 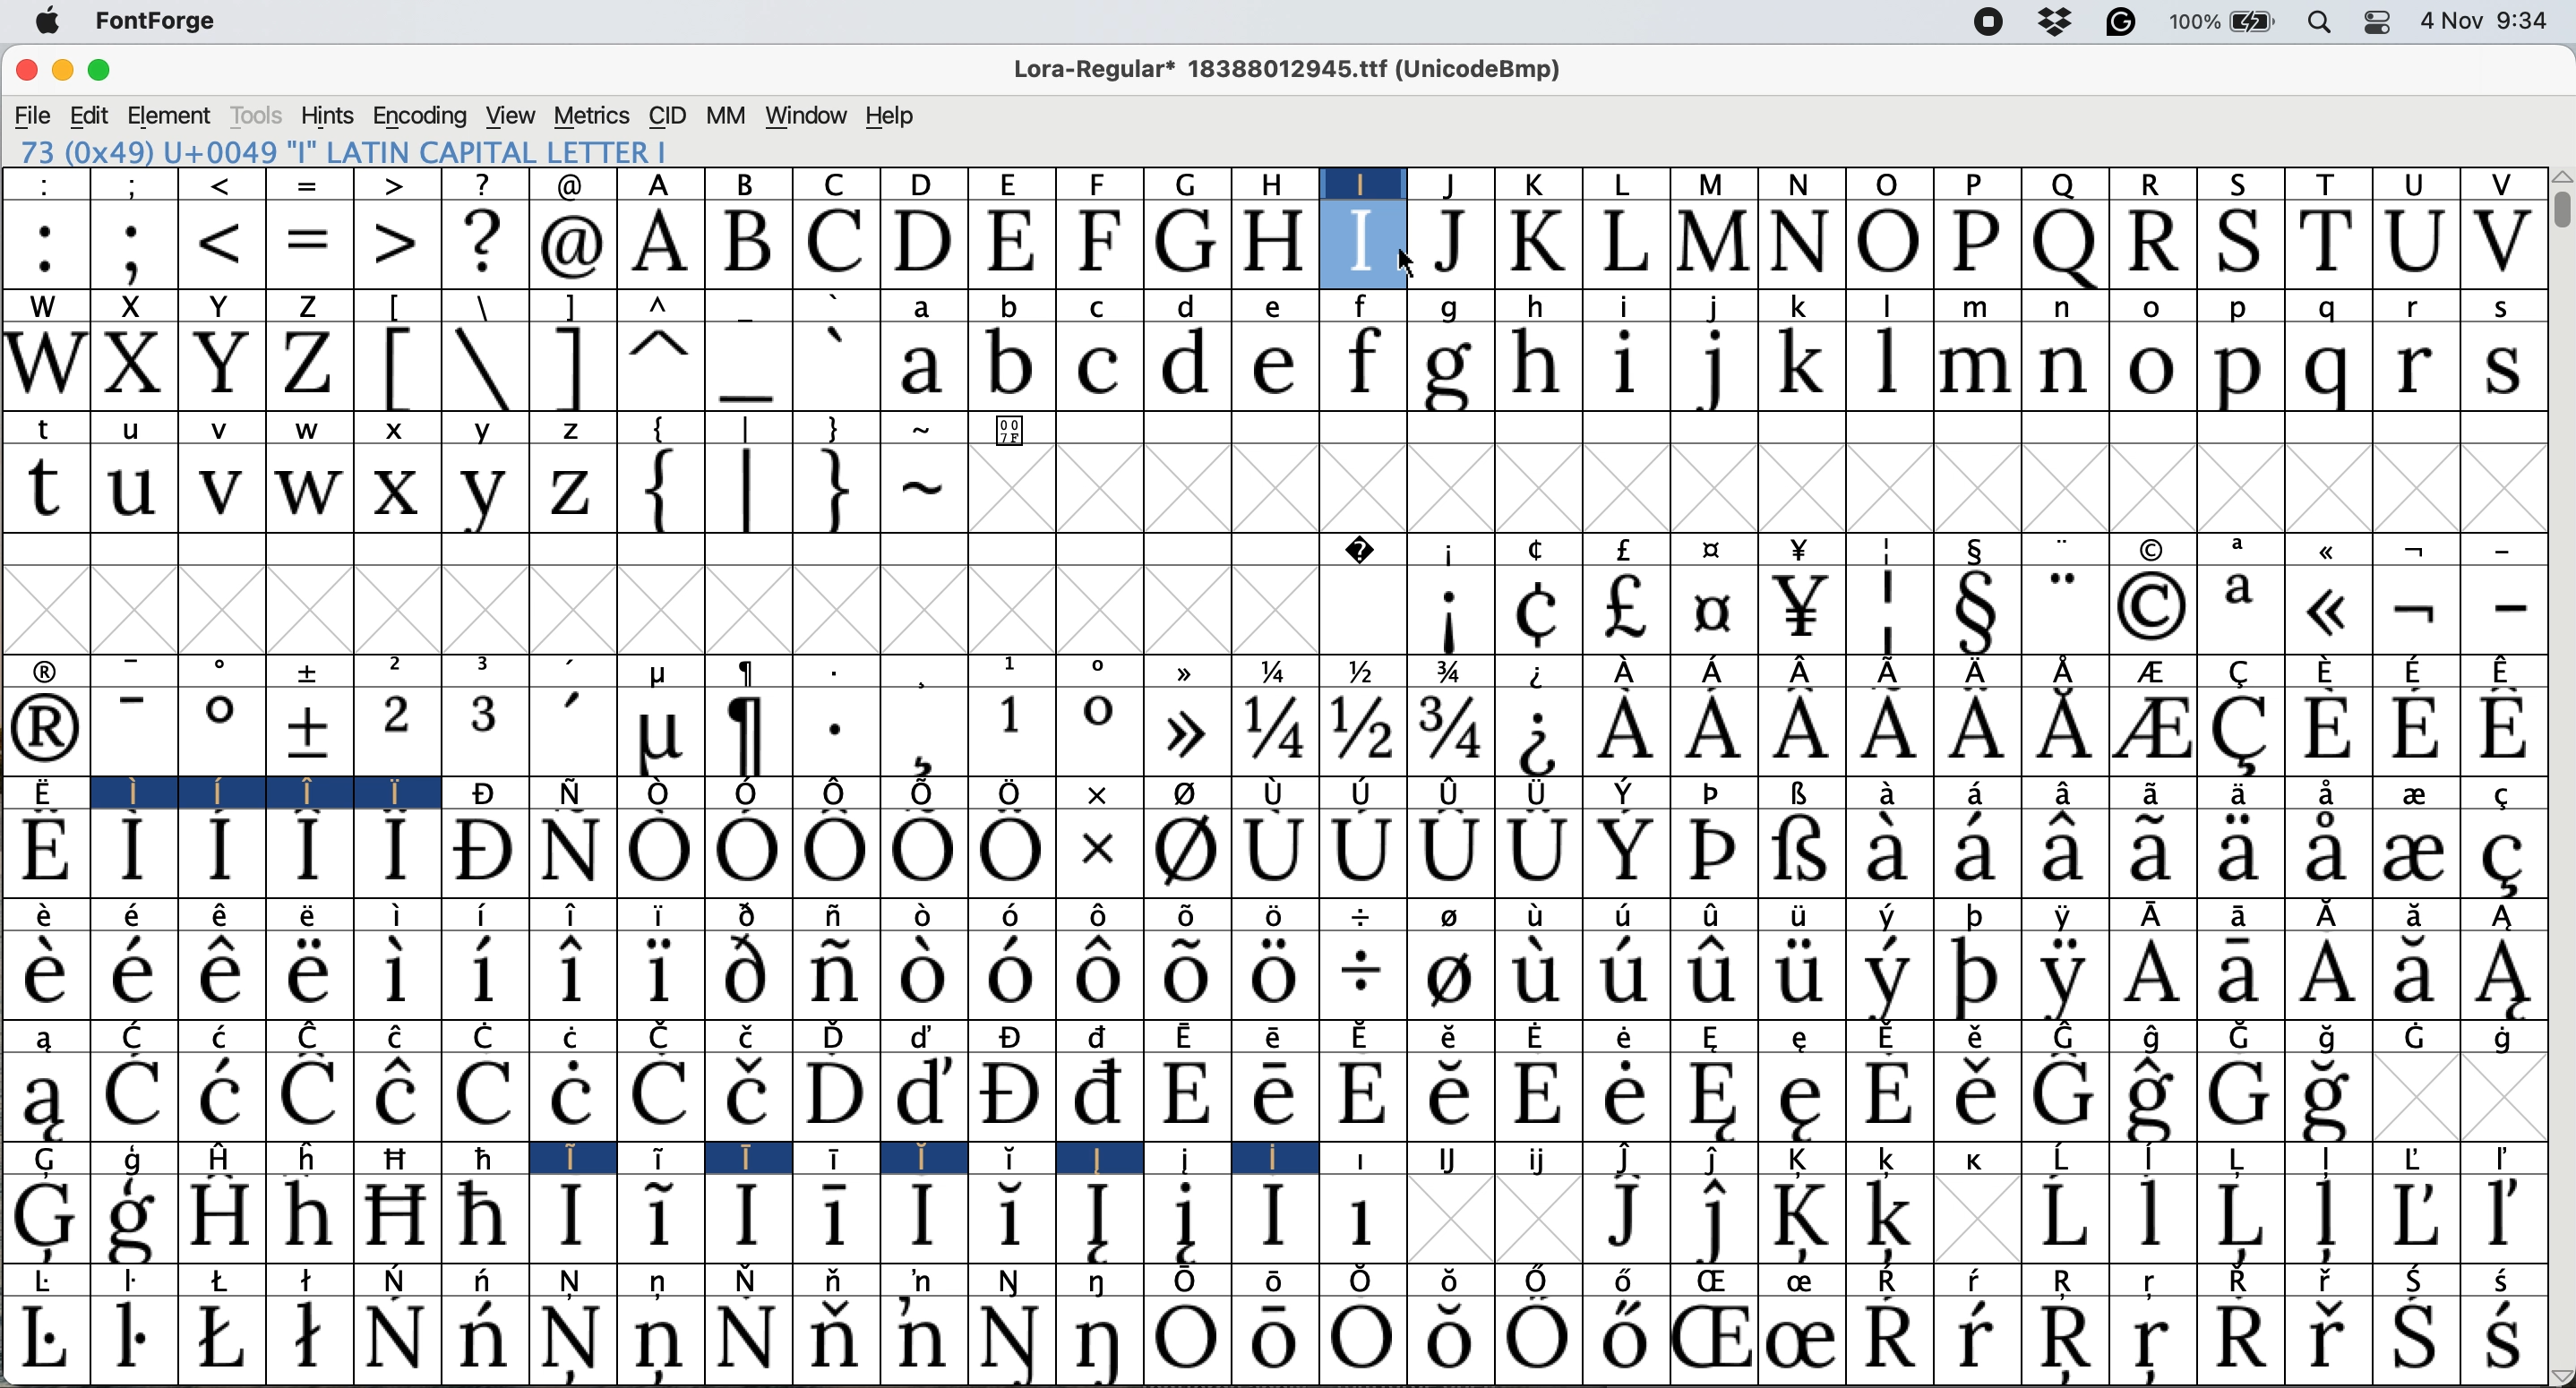 What do you see at coordinates (1540, 1035) in the screenshot?
I see `Symbol` at bounding box center [1540, 1035].